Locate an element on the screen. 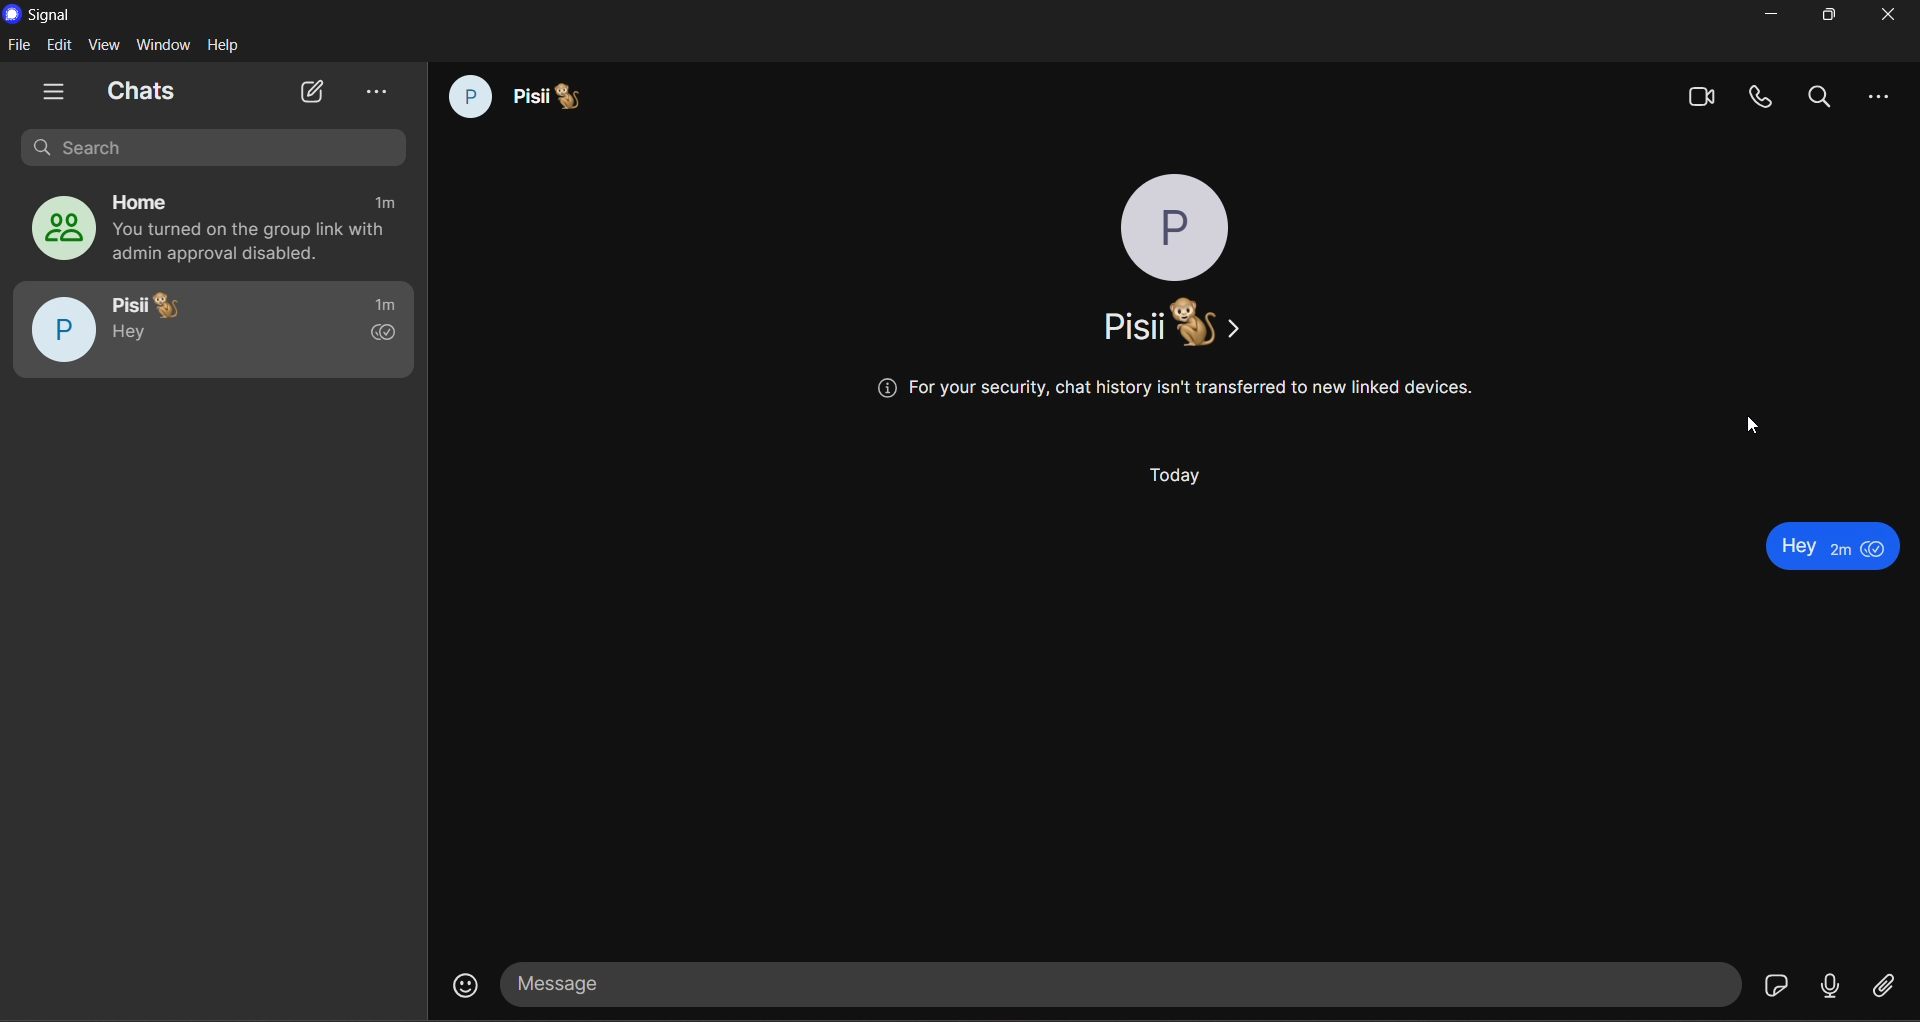  calls is located at coordinates (1762, 100).